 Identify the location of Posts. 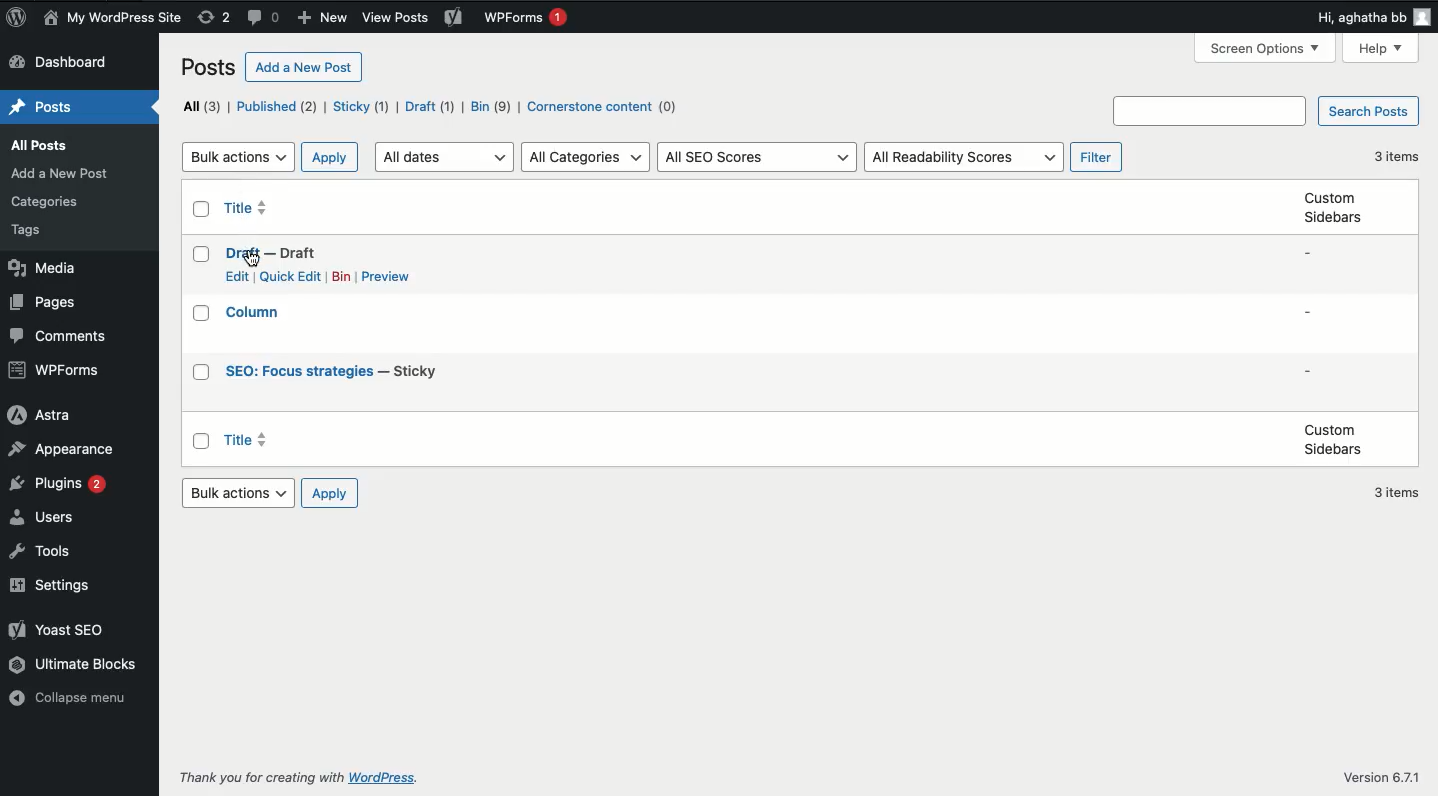
(40, 107).